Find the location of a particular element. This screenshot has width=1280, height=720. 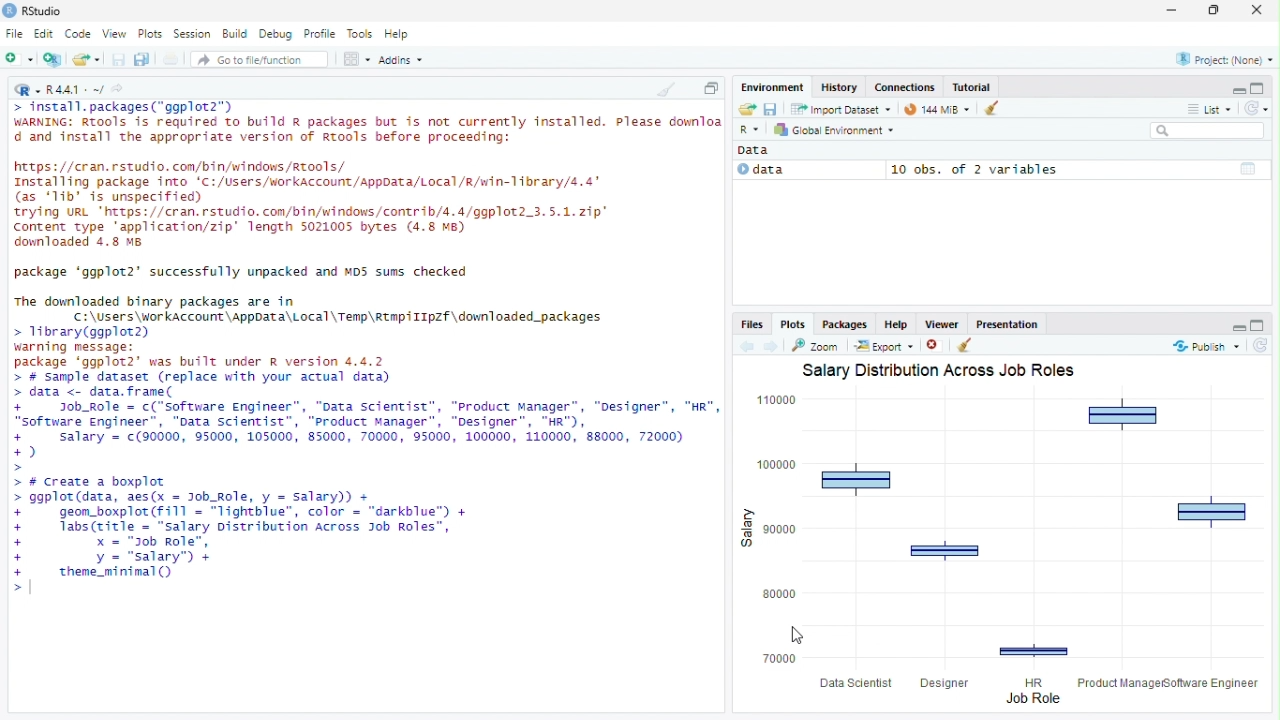

History is located at coordinates (839, 87).